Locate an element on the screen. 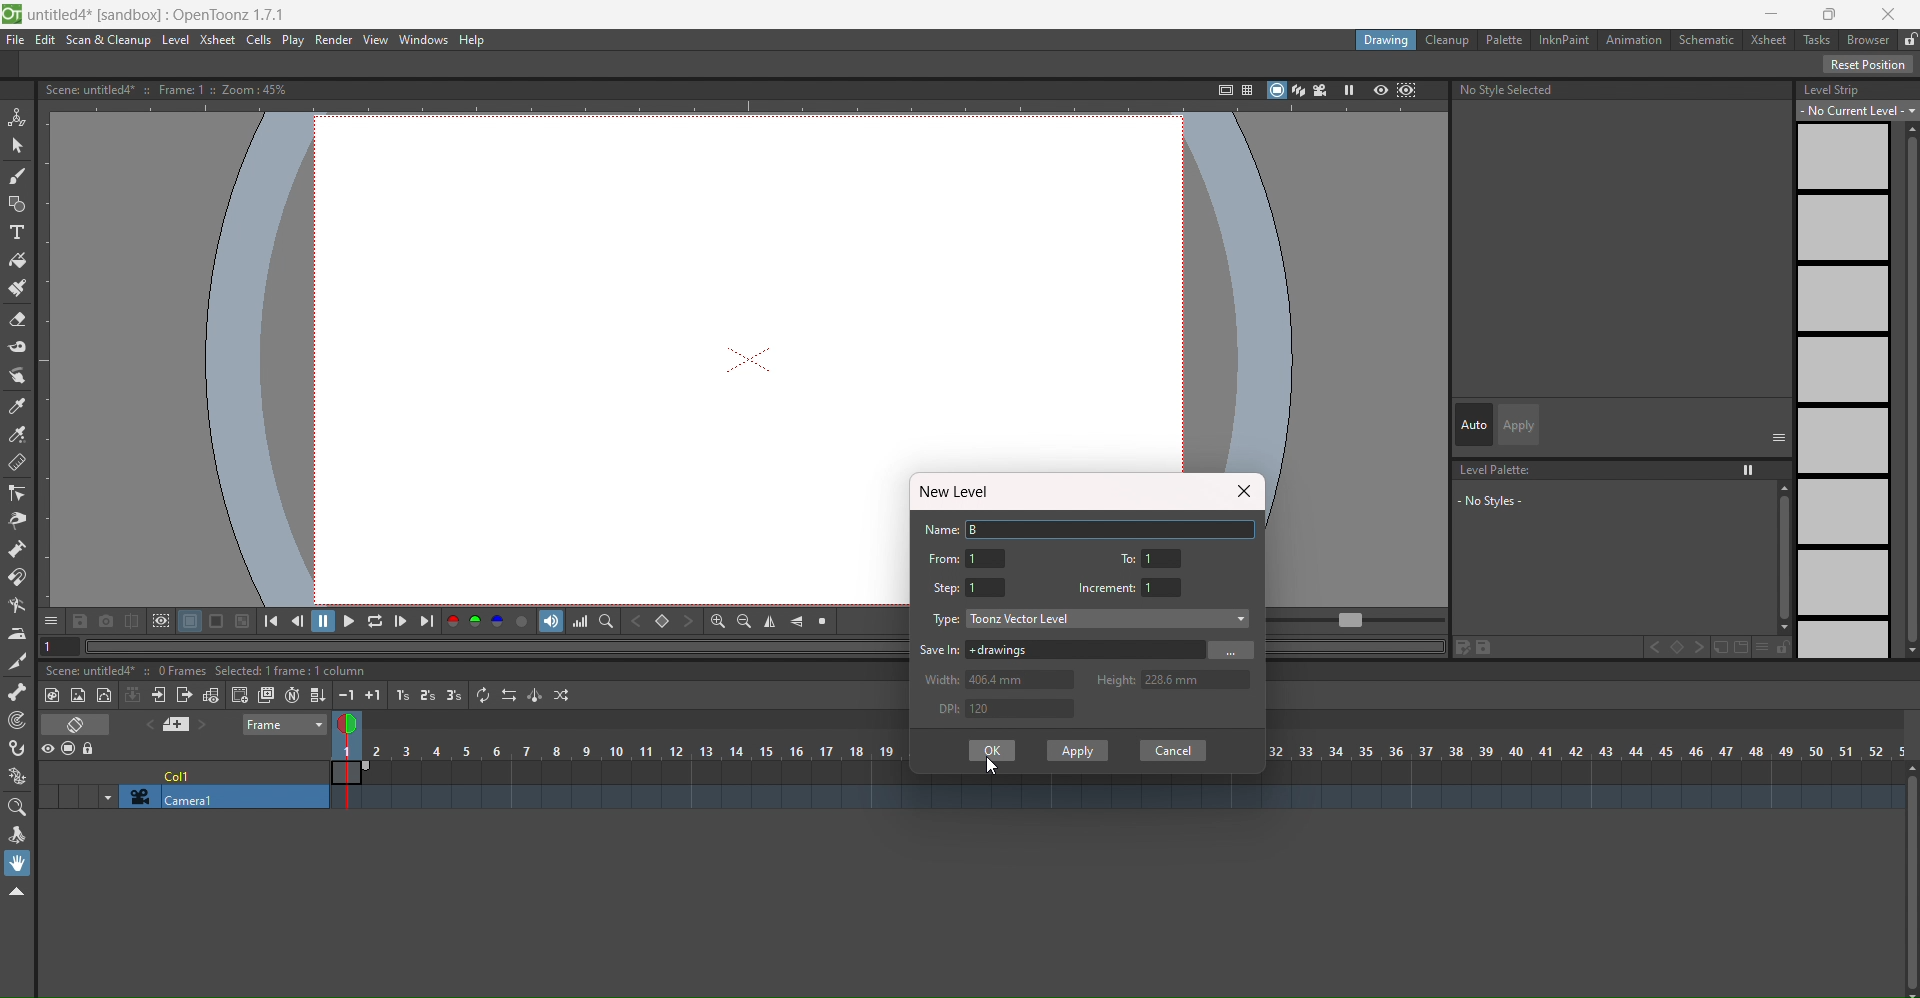 The height and width of the screenshot is (998, 1920). pump tool is located at coordinates (15, 549).